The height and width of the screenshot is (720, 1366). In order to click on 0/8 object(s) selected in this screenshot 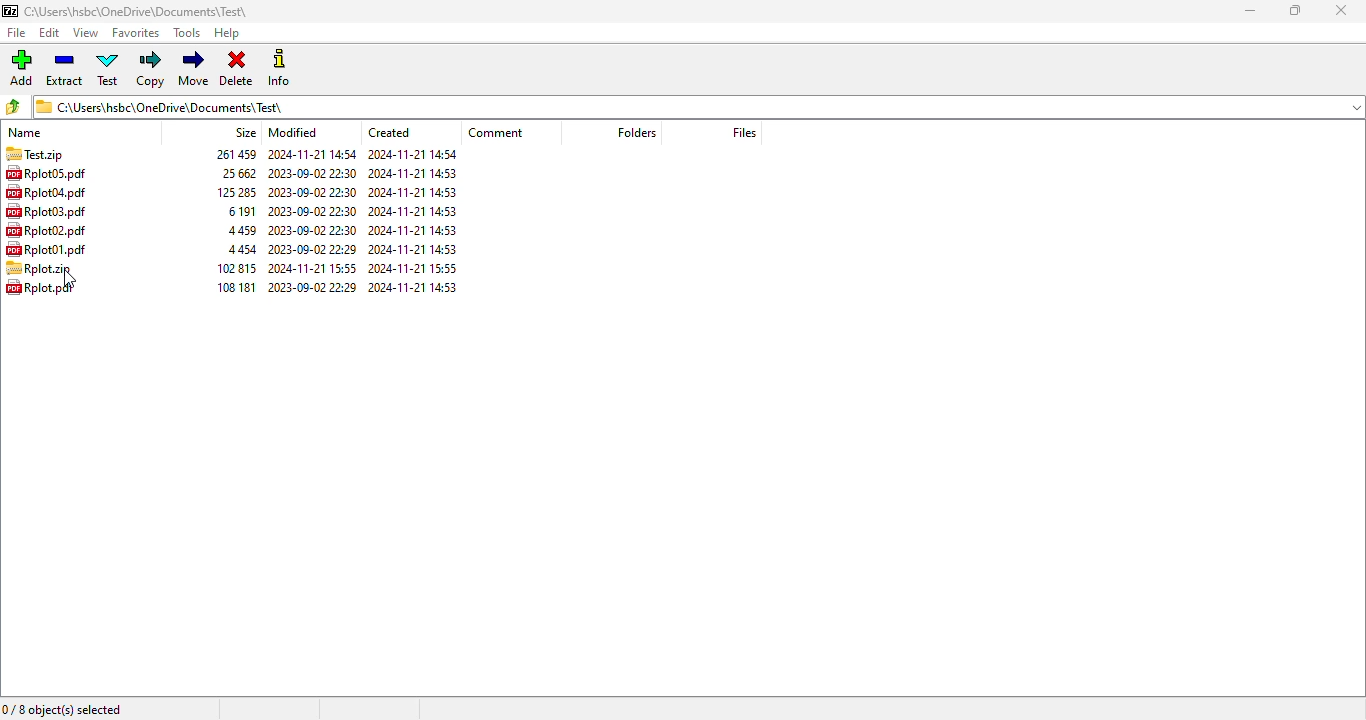, I will do `click(62, 710)`.